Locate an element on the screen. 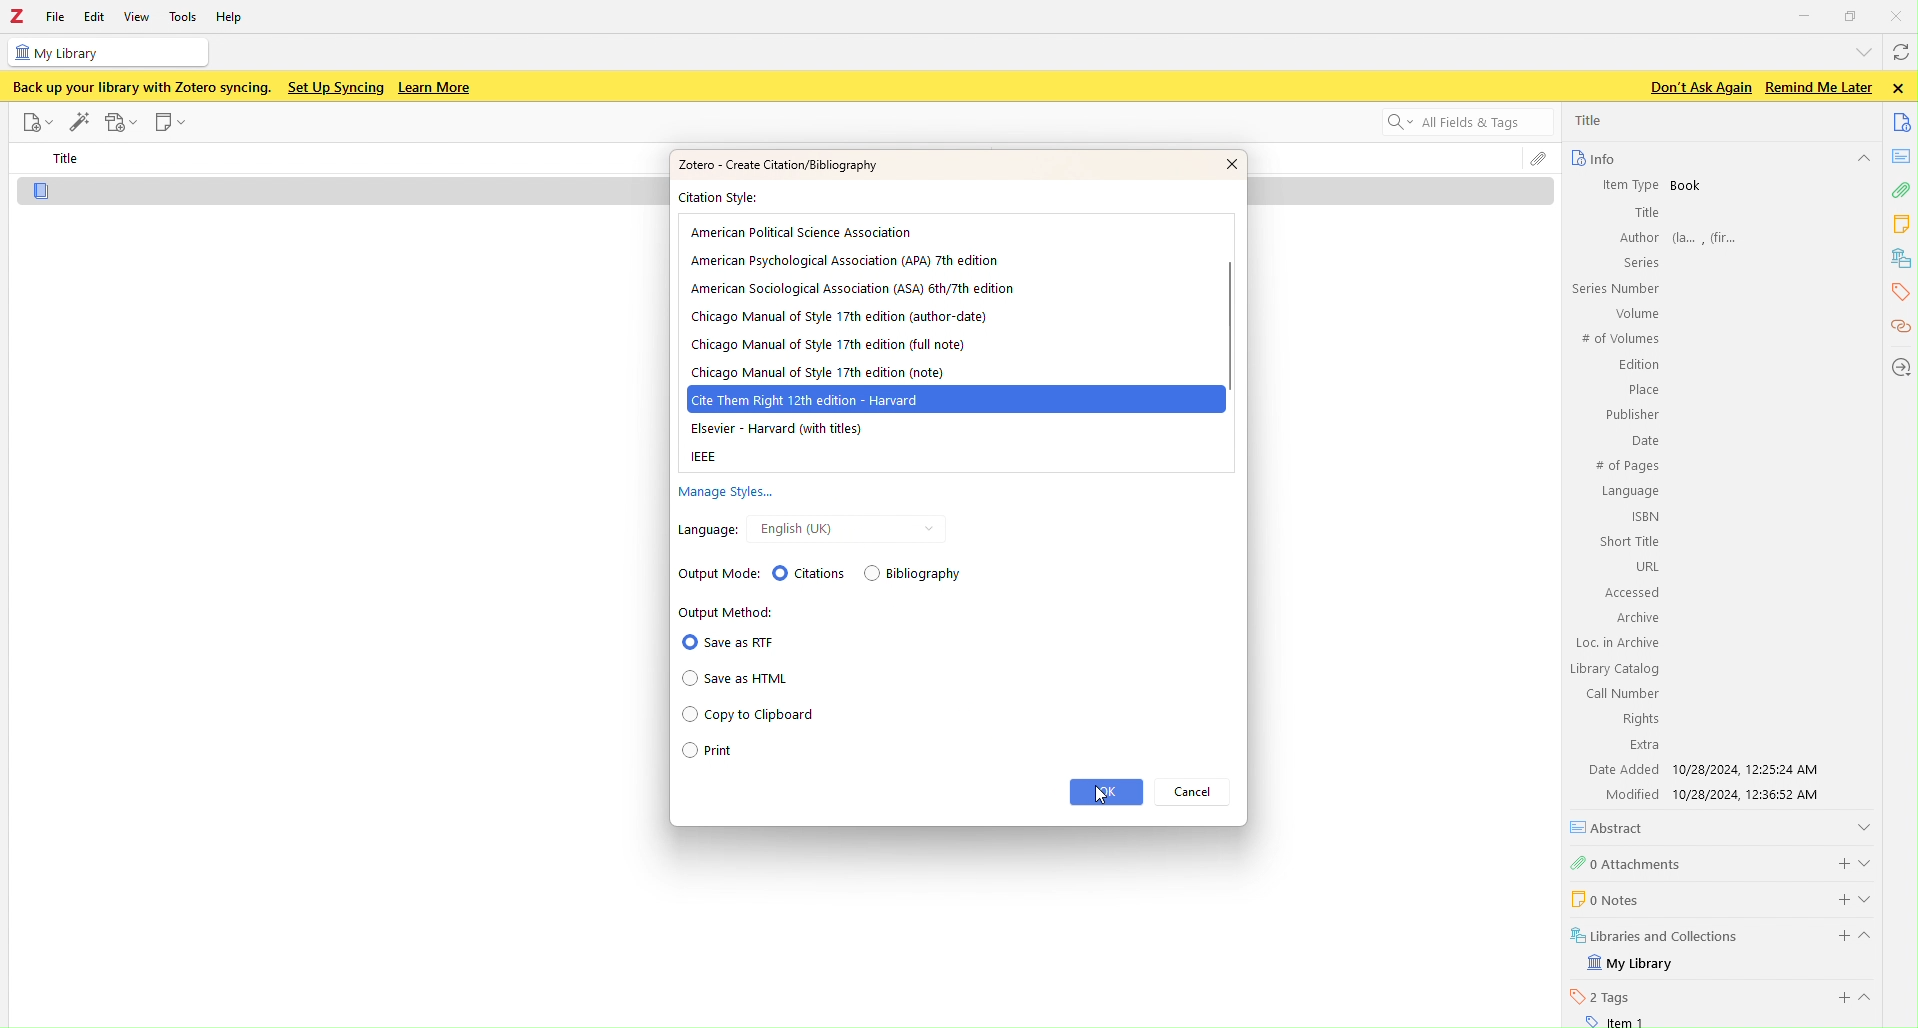 The image size is (1918, 1028). Language: is located at coordinates (704, 529).